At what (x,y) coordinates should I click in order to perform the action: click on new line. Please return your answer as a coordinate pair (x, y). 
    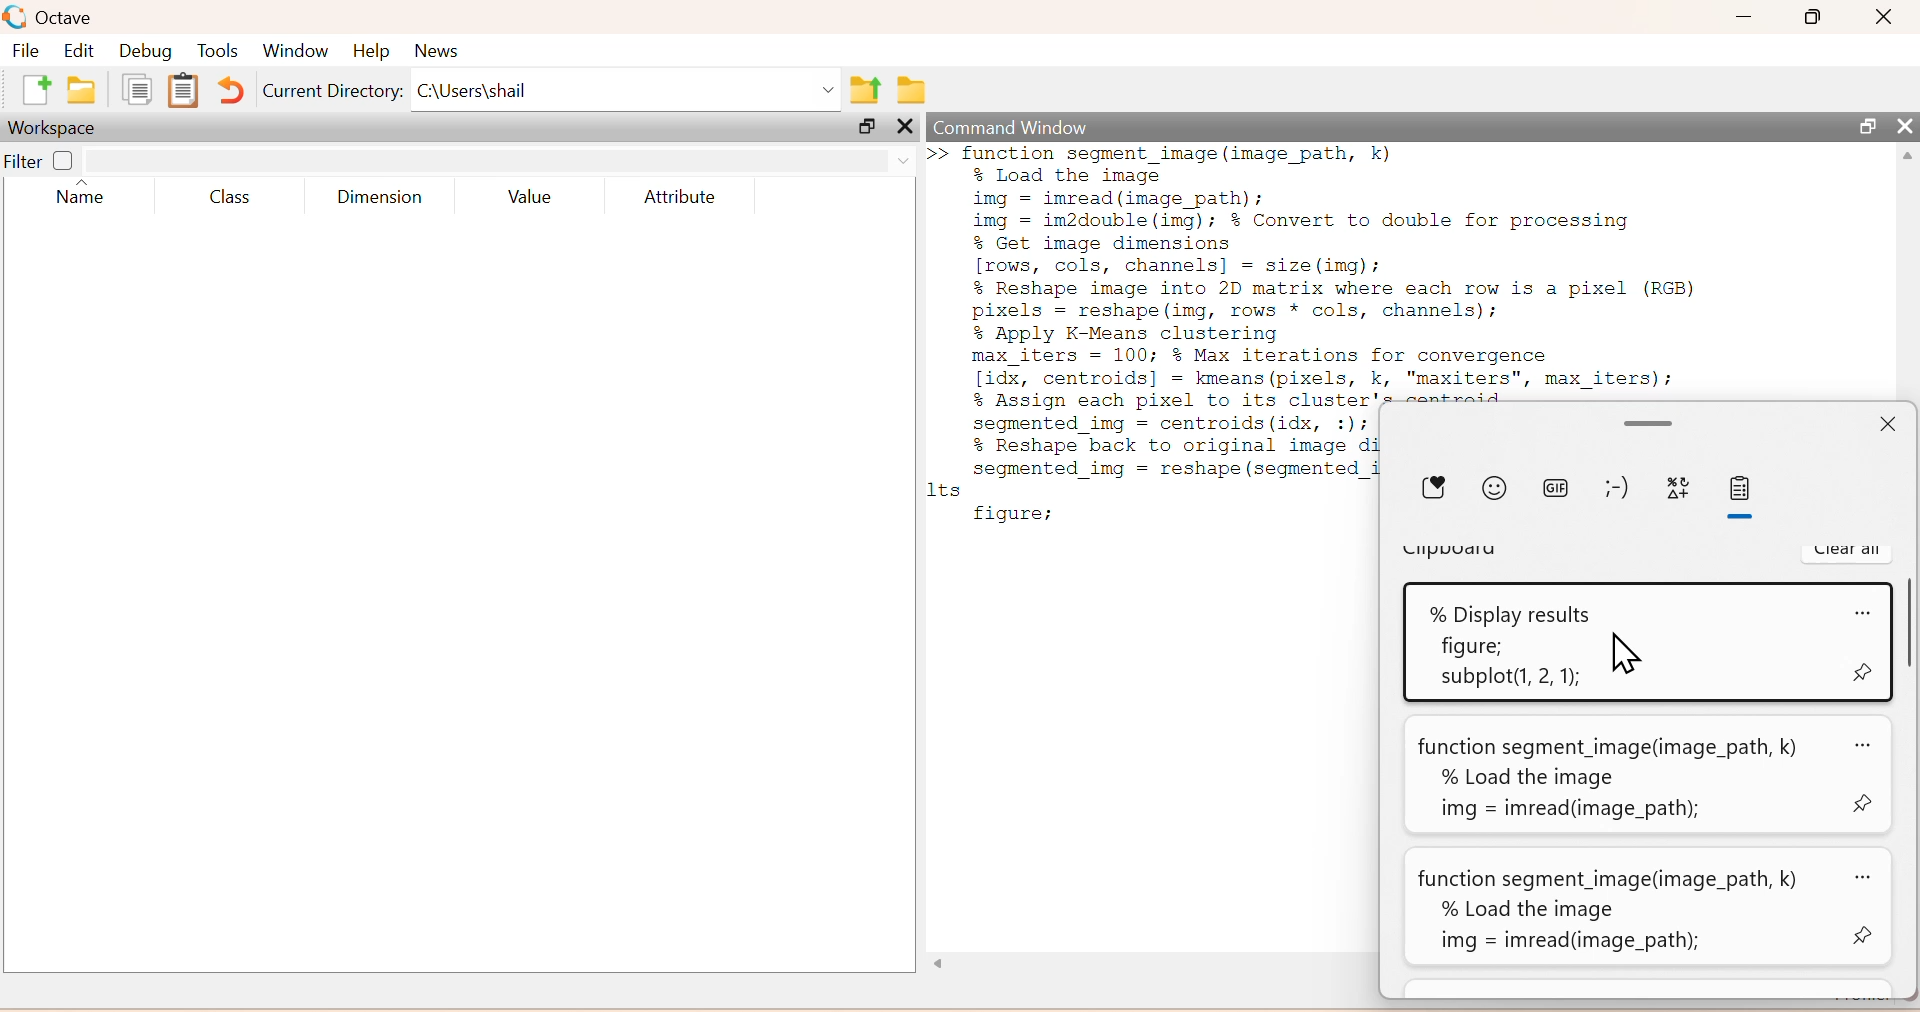
    Looking at the image, I should click on (938, 153).